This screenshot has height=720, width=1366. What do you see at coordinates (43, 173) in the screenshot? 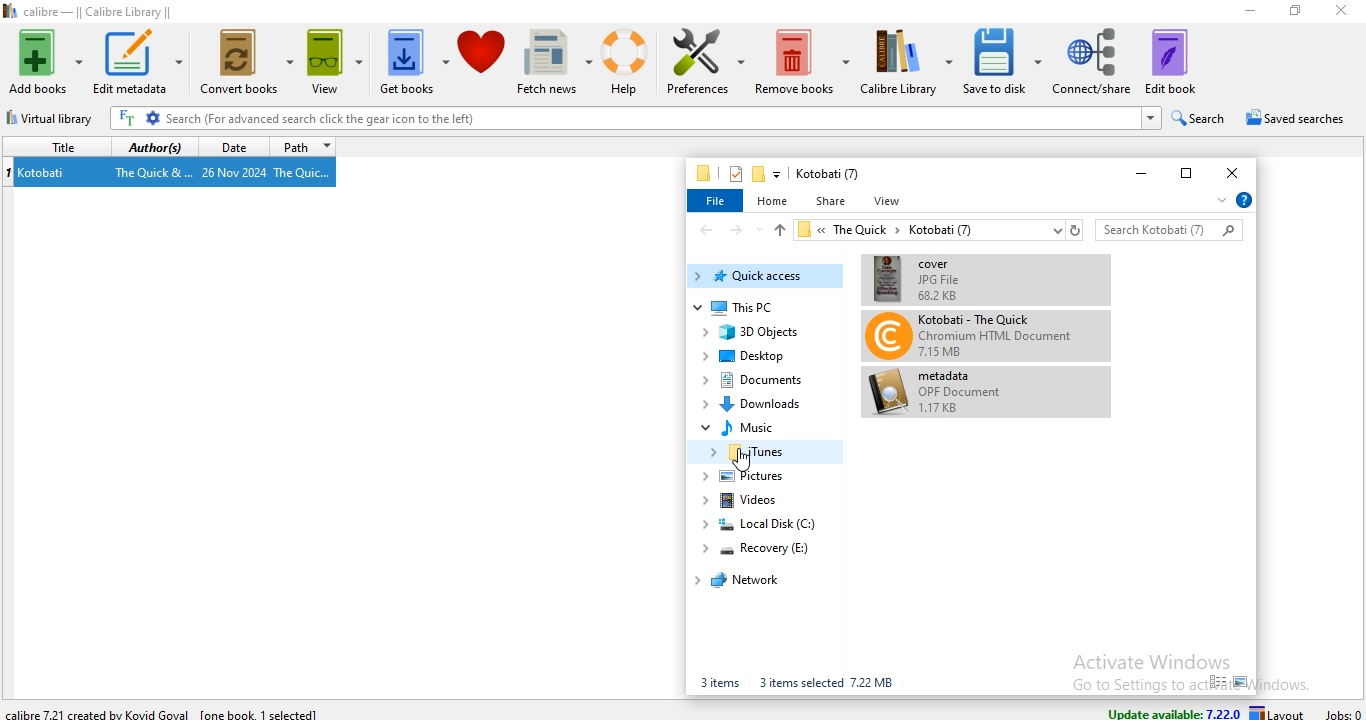
I see `Kotobati` at bounding box center [43, 173].